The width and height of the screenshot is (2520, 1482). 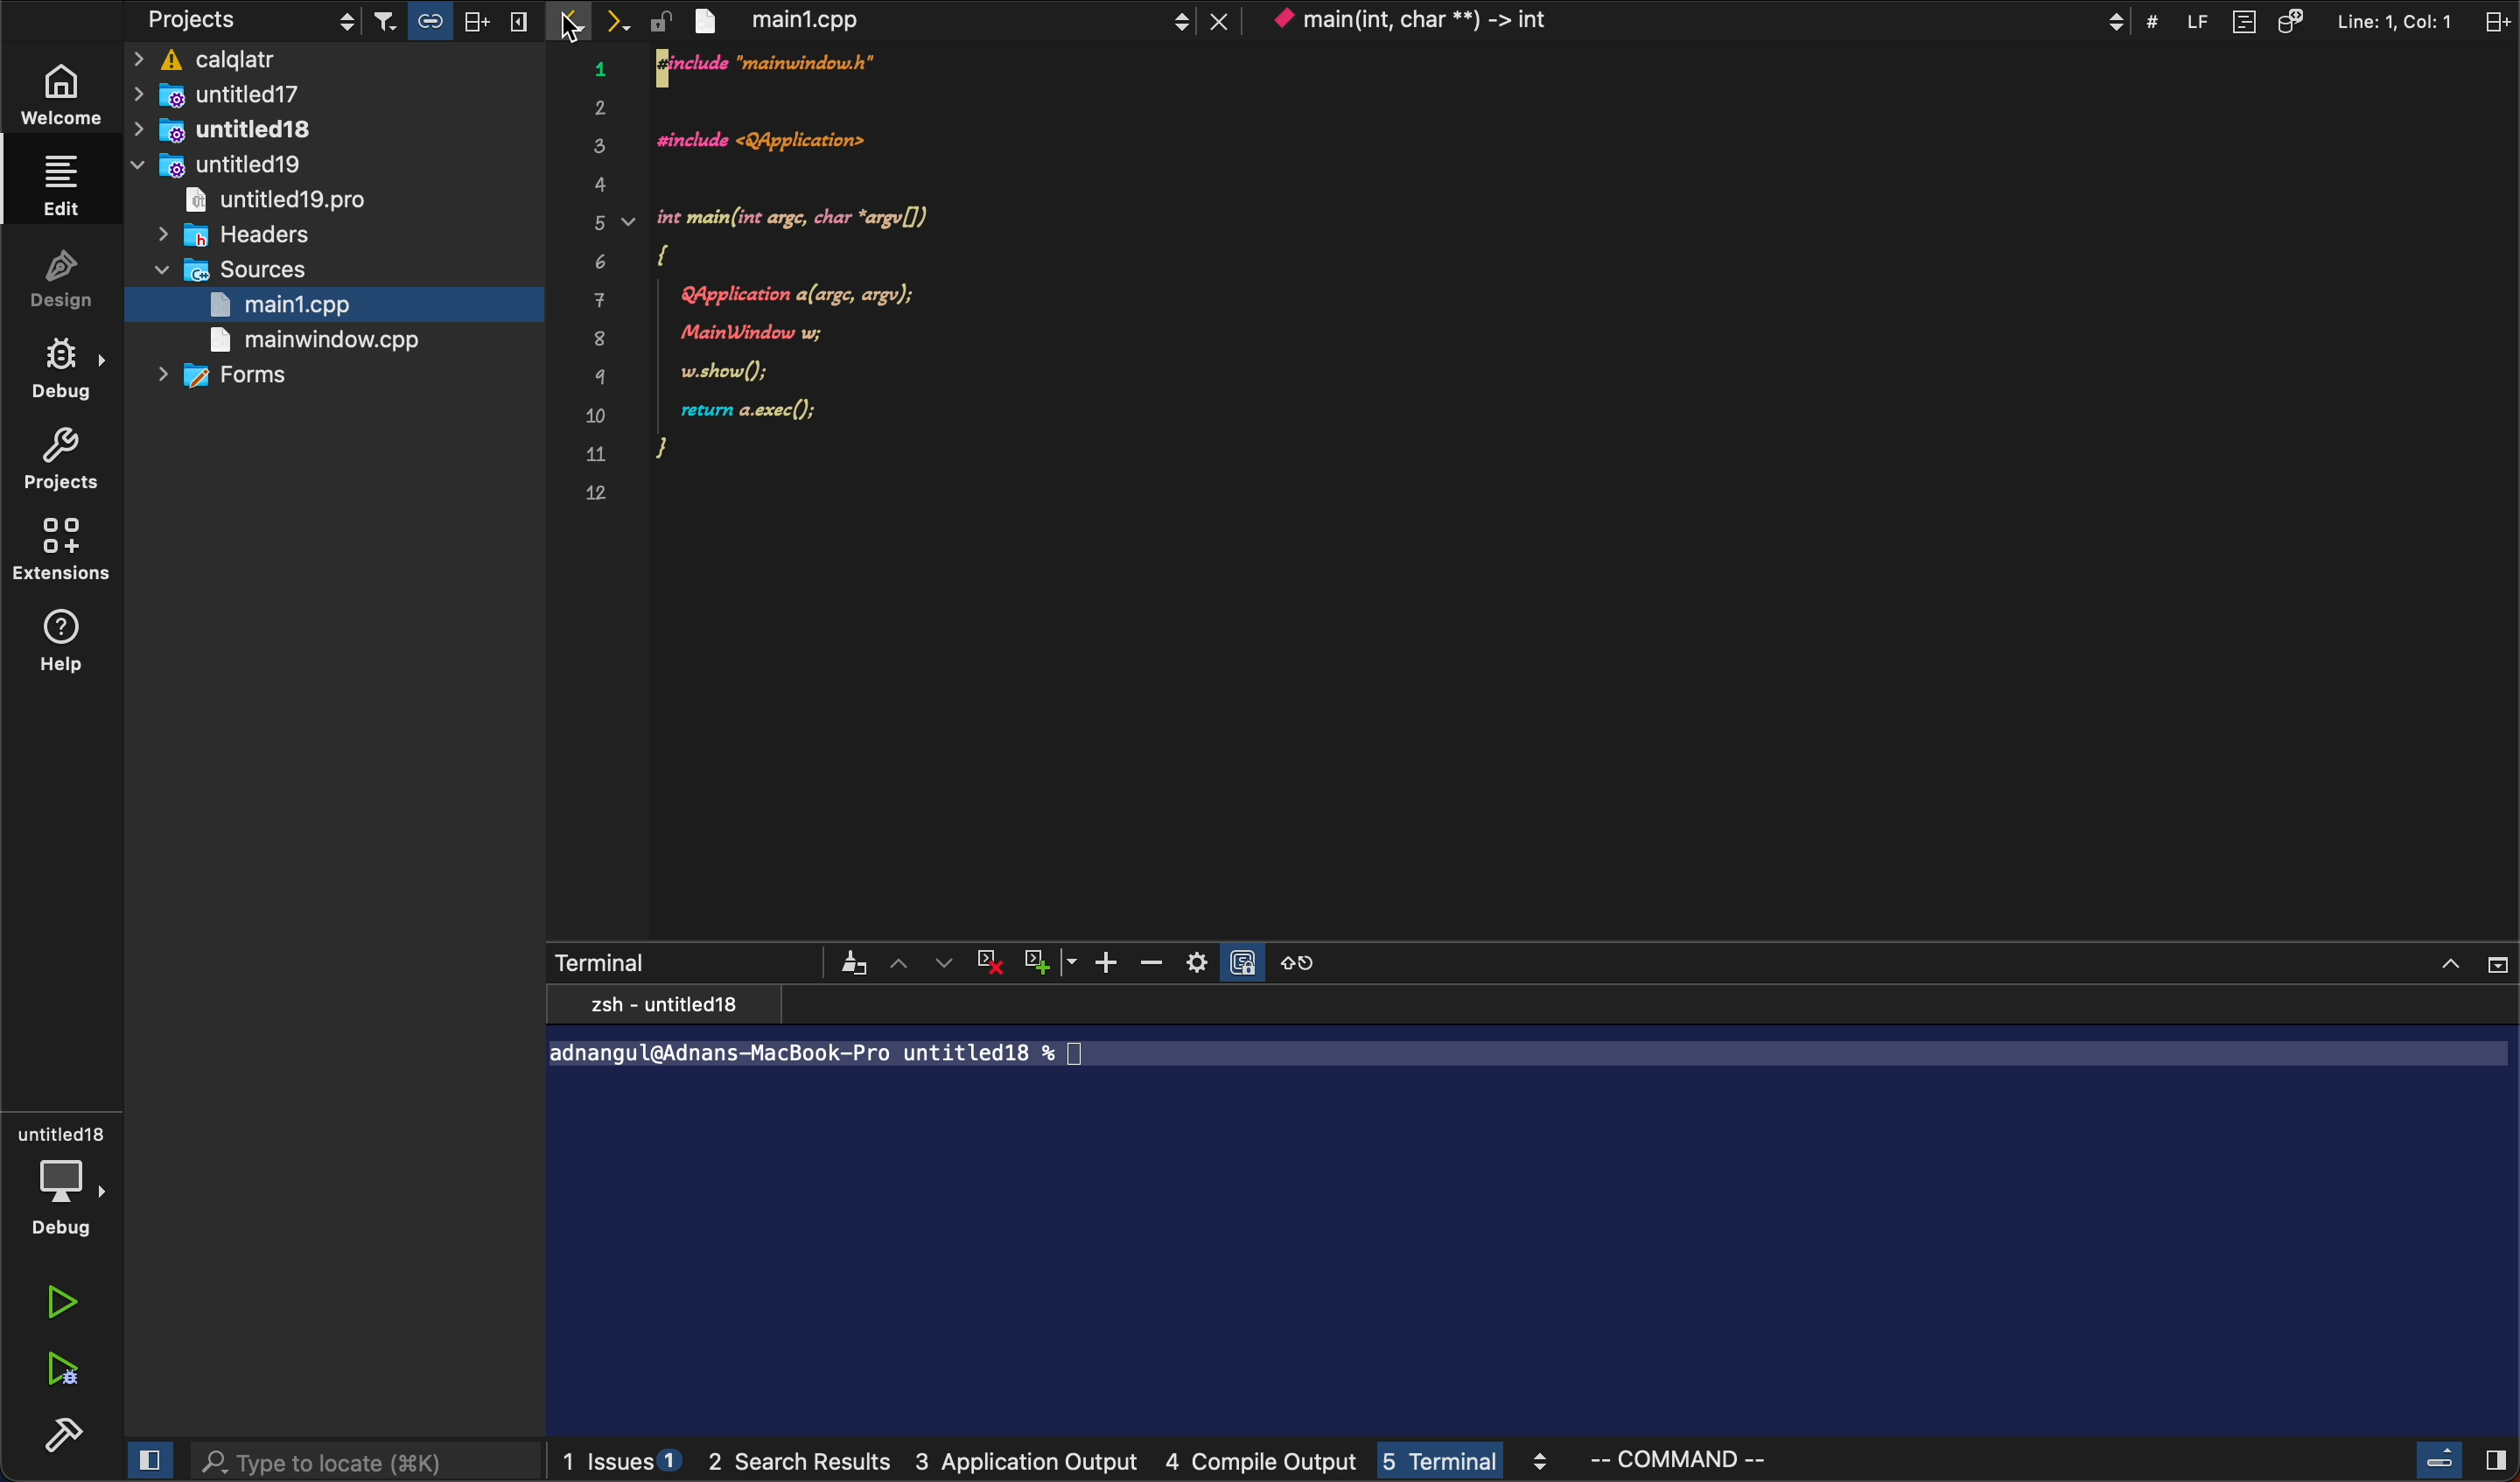 I want to click on build, so click(x=59, y=1440).